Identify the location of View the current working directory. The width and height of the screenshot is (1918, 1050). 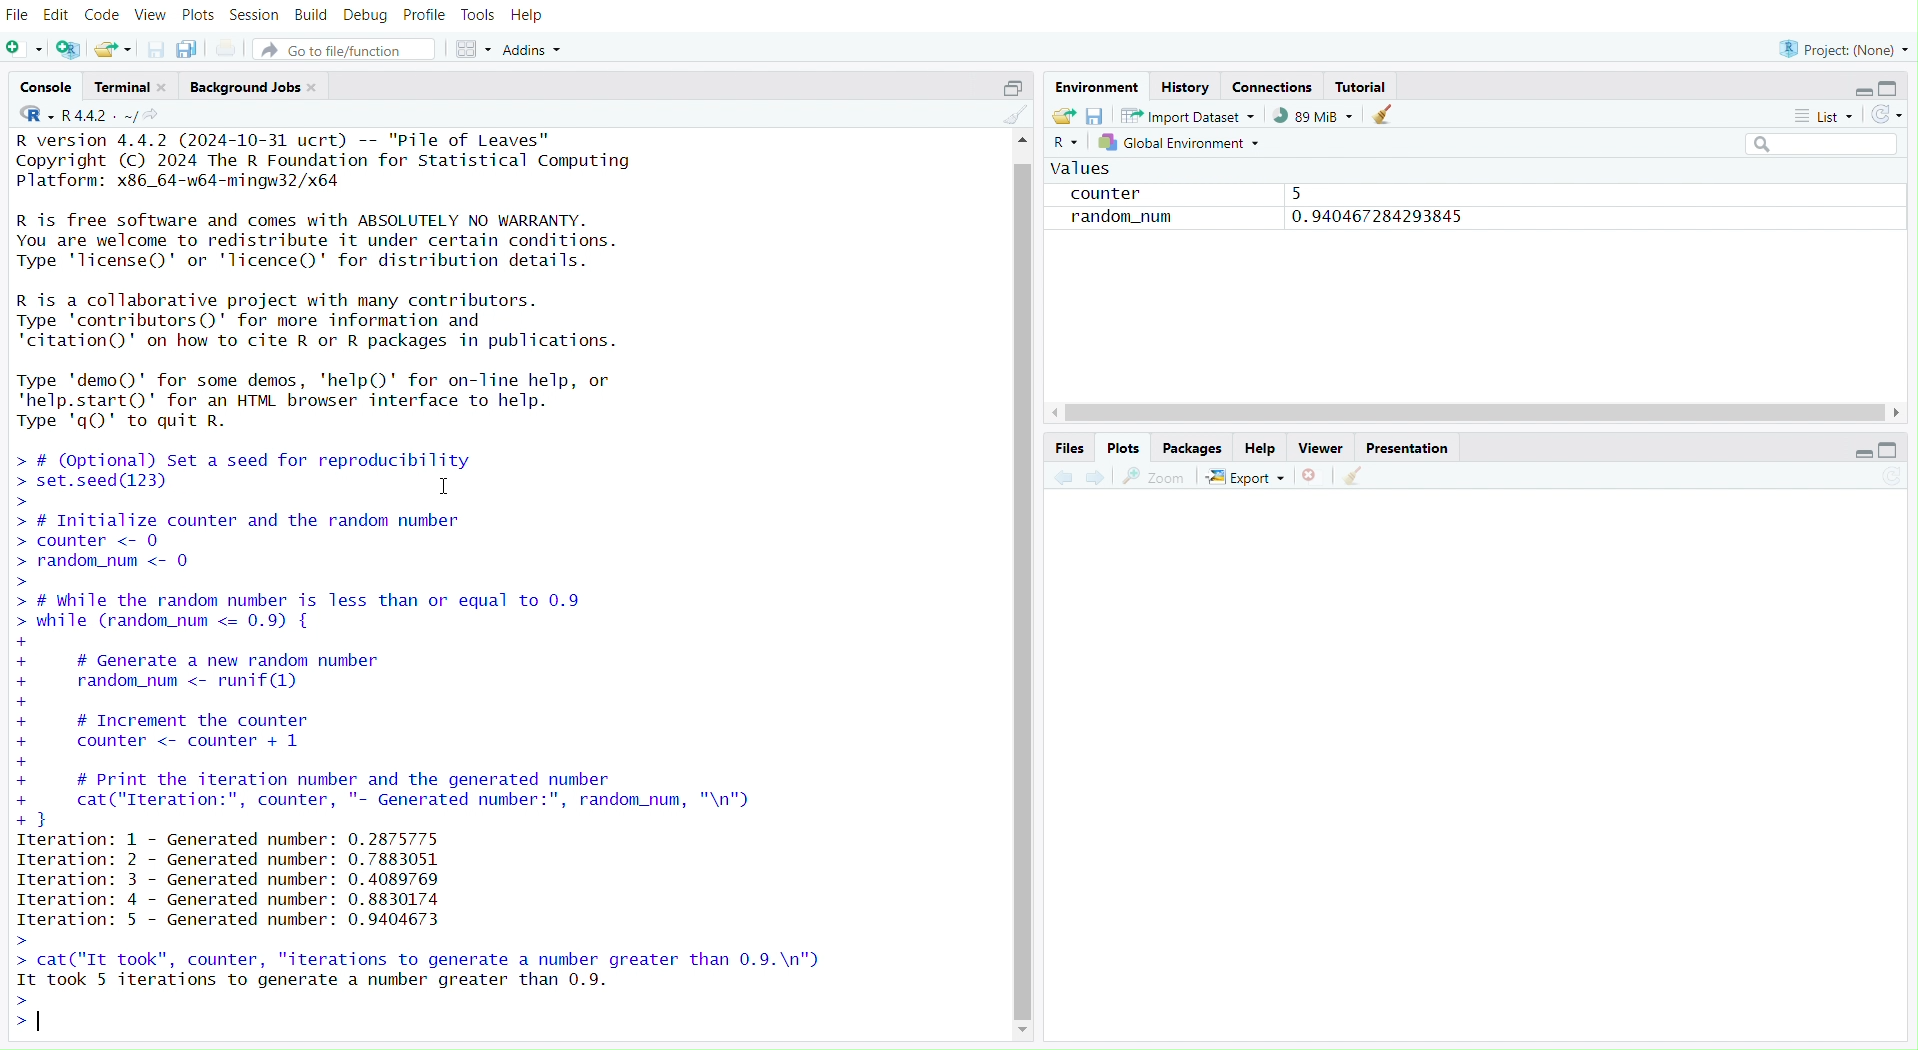
(172, 116).